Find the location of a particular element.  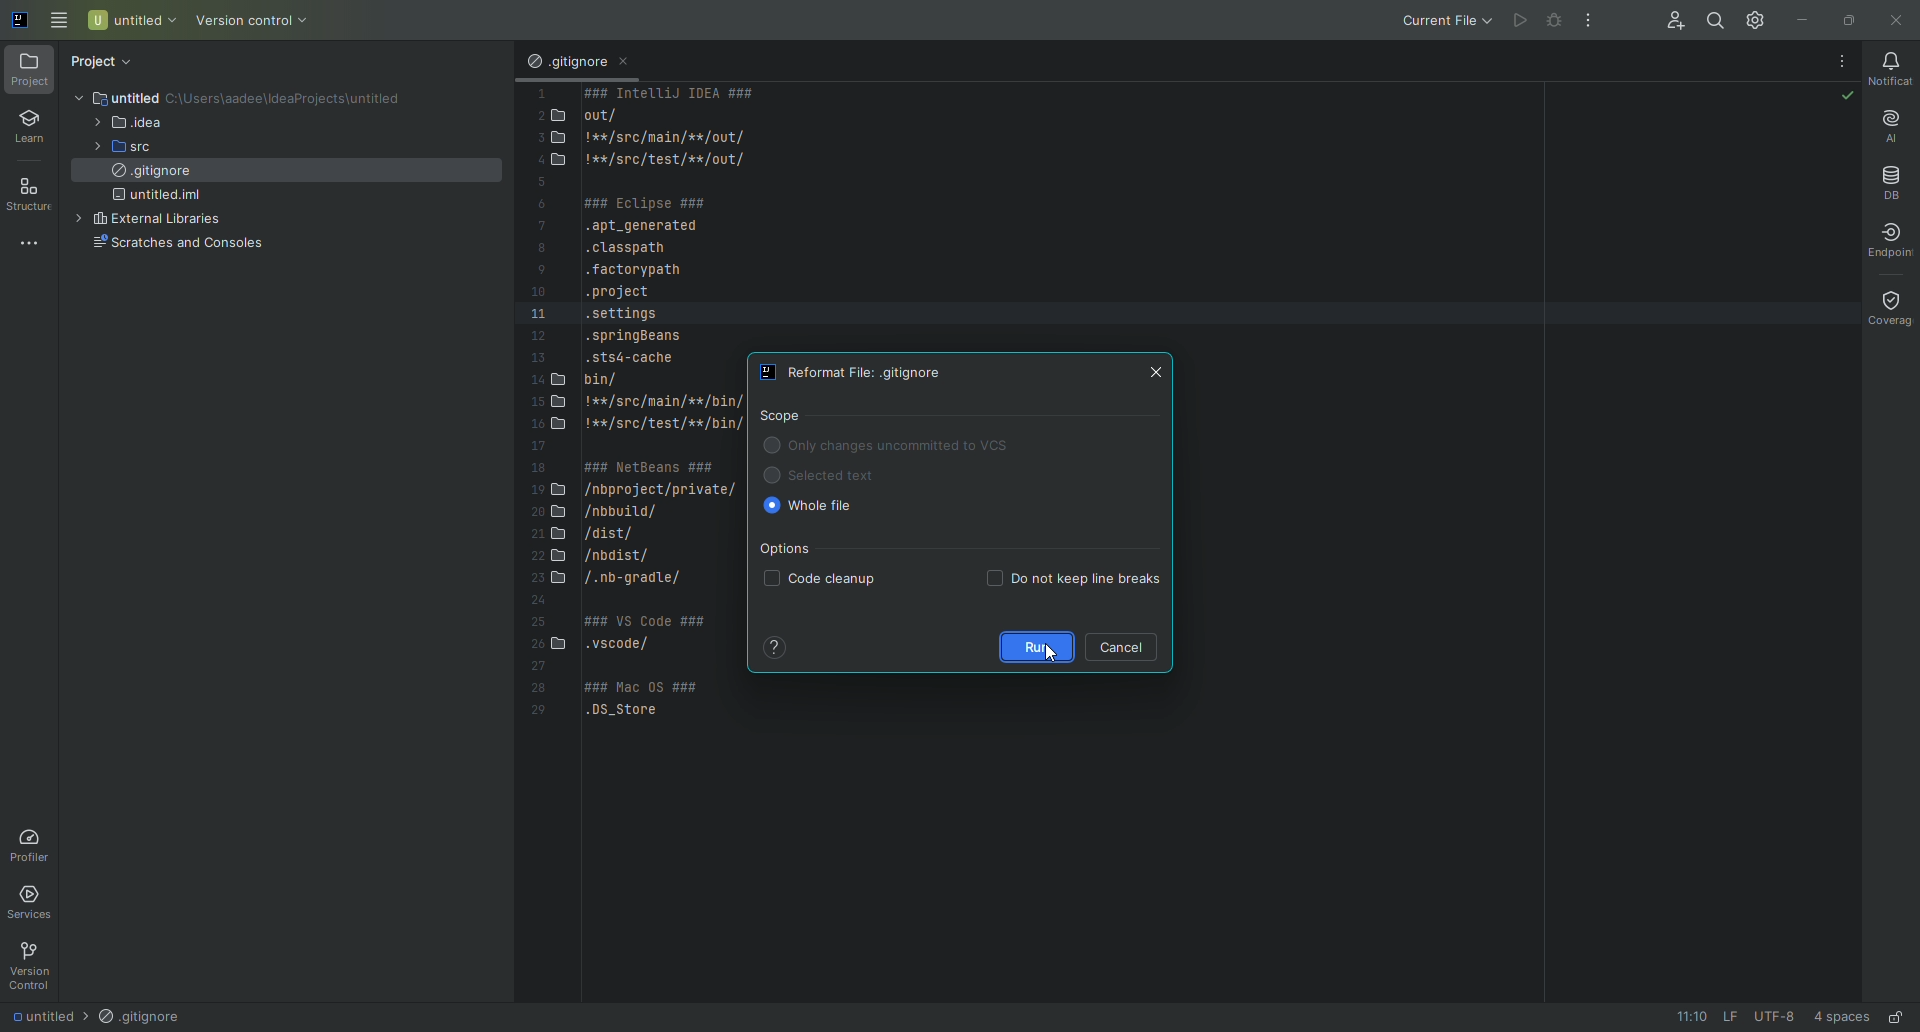

Close is located at coordinates (1162, 372).